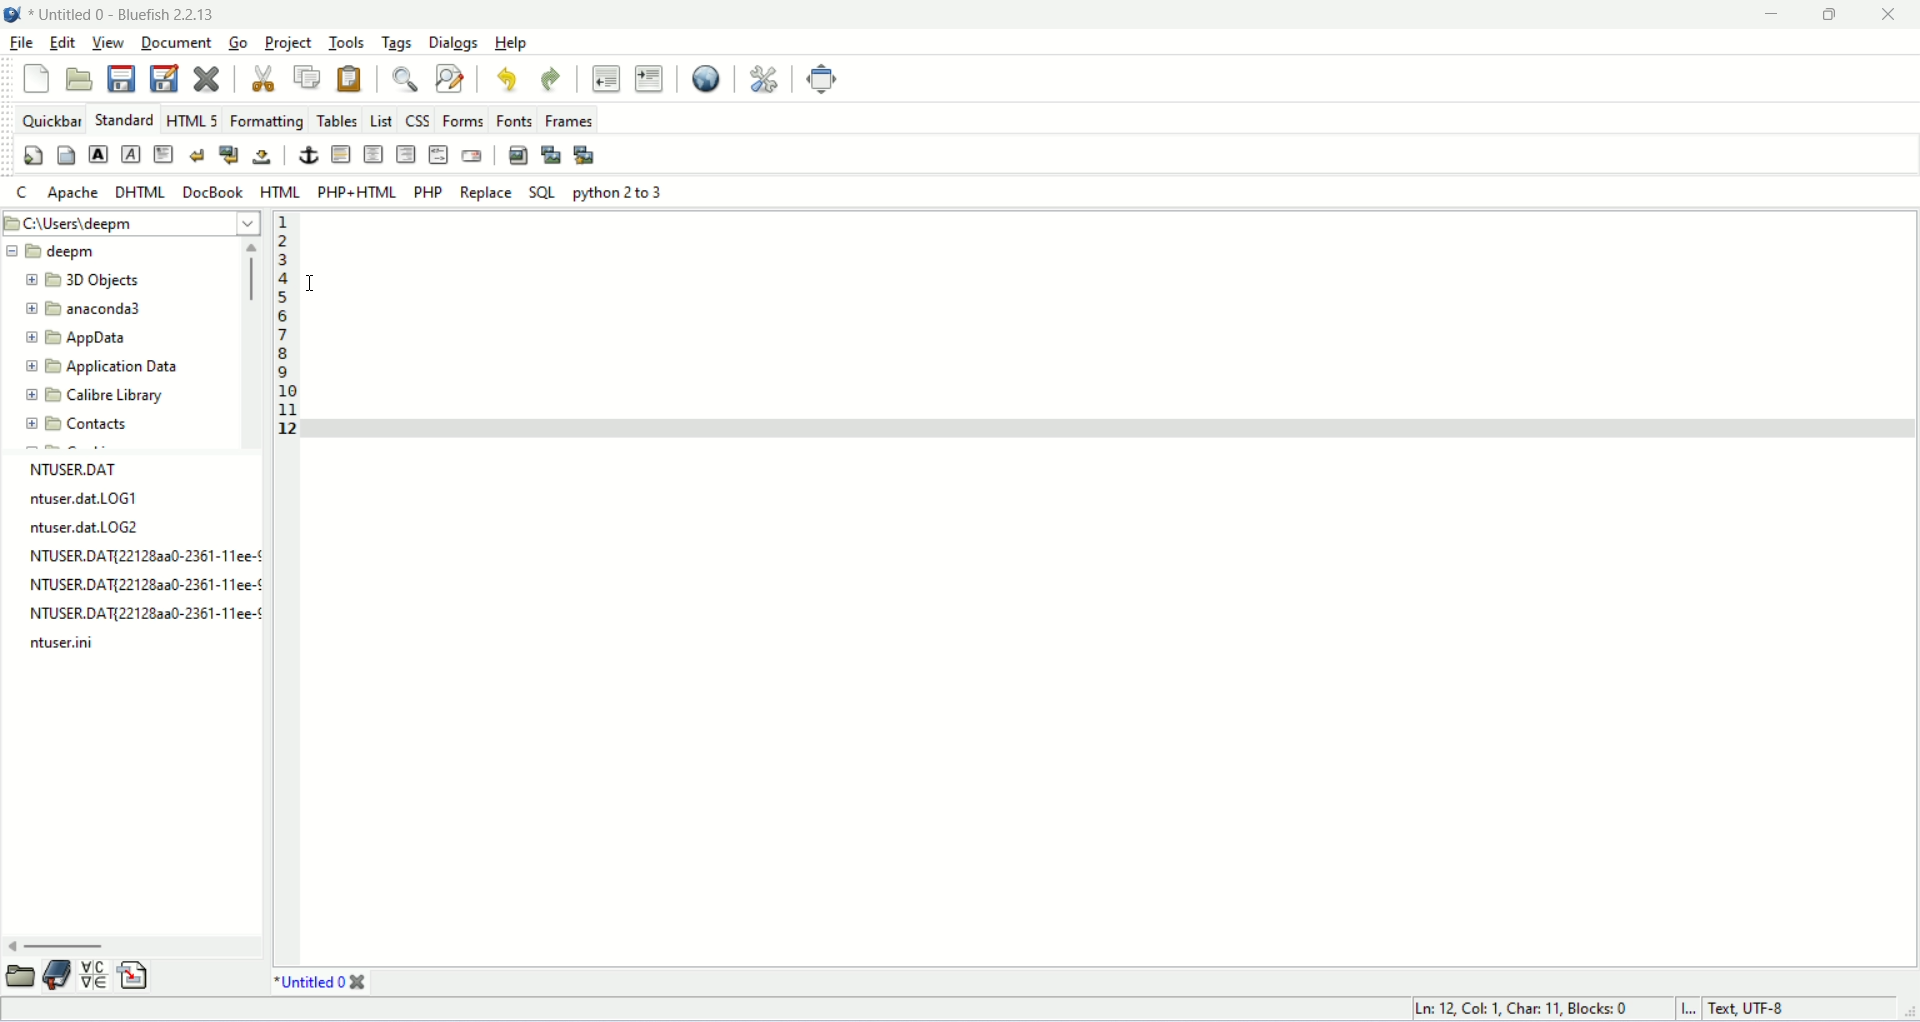 The image size is (1920, 1022). What do you see at coordinates (13, 13) in the screenshot?
I see `application icon` at bounding box center [13, 13].